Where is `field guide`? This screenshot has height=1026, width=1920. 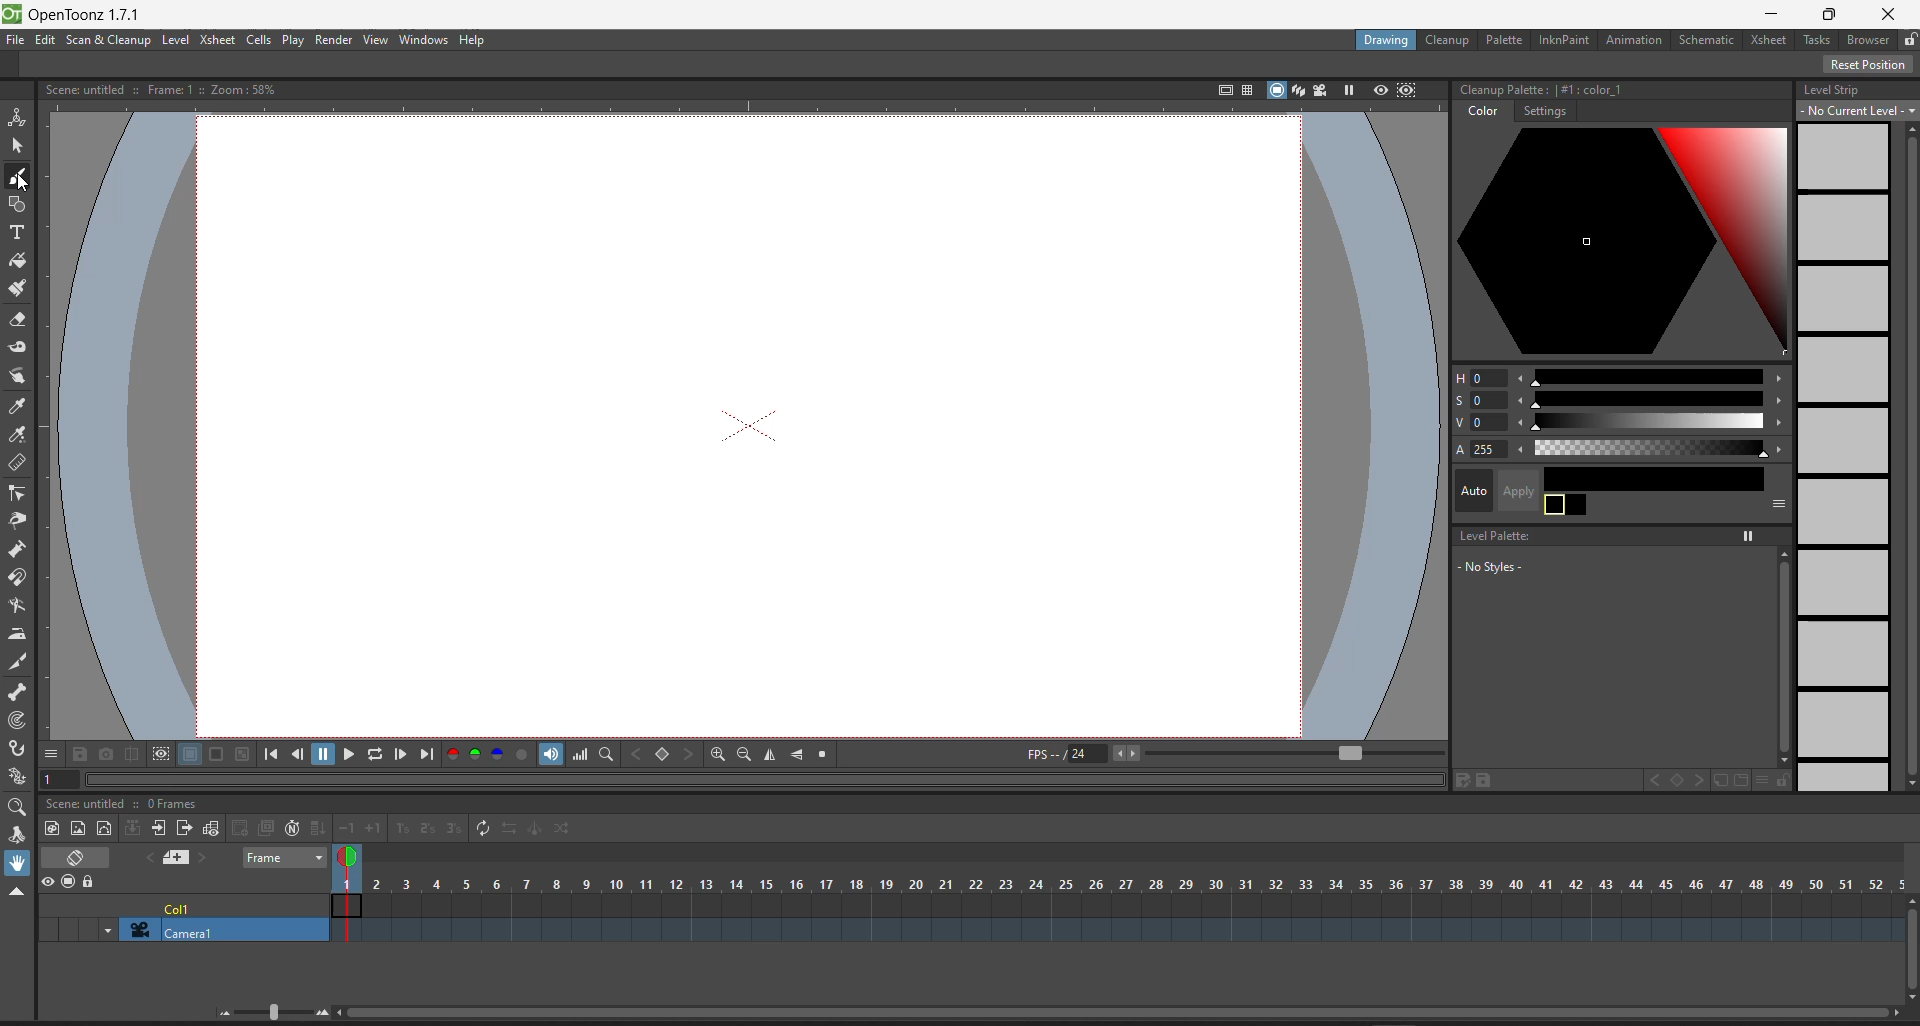
field guide is located at coordinates (1246, 89).